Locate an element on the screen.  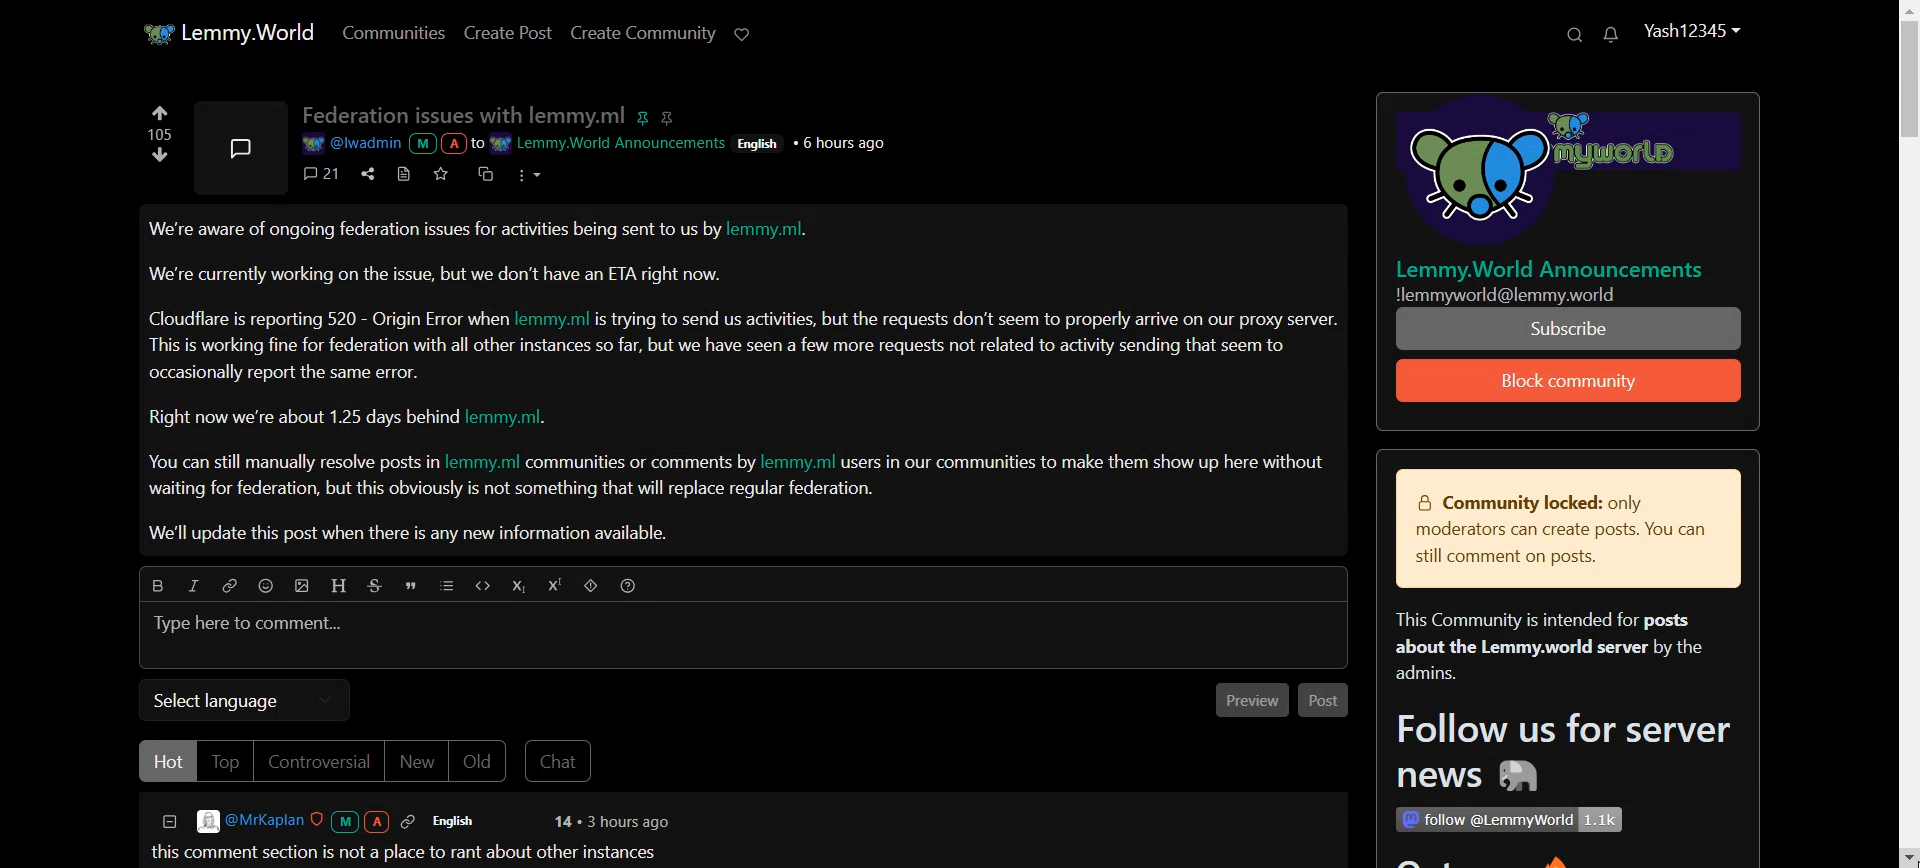
Subscript is located at coordinates (519, 586).